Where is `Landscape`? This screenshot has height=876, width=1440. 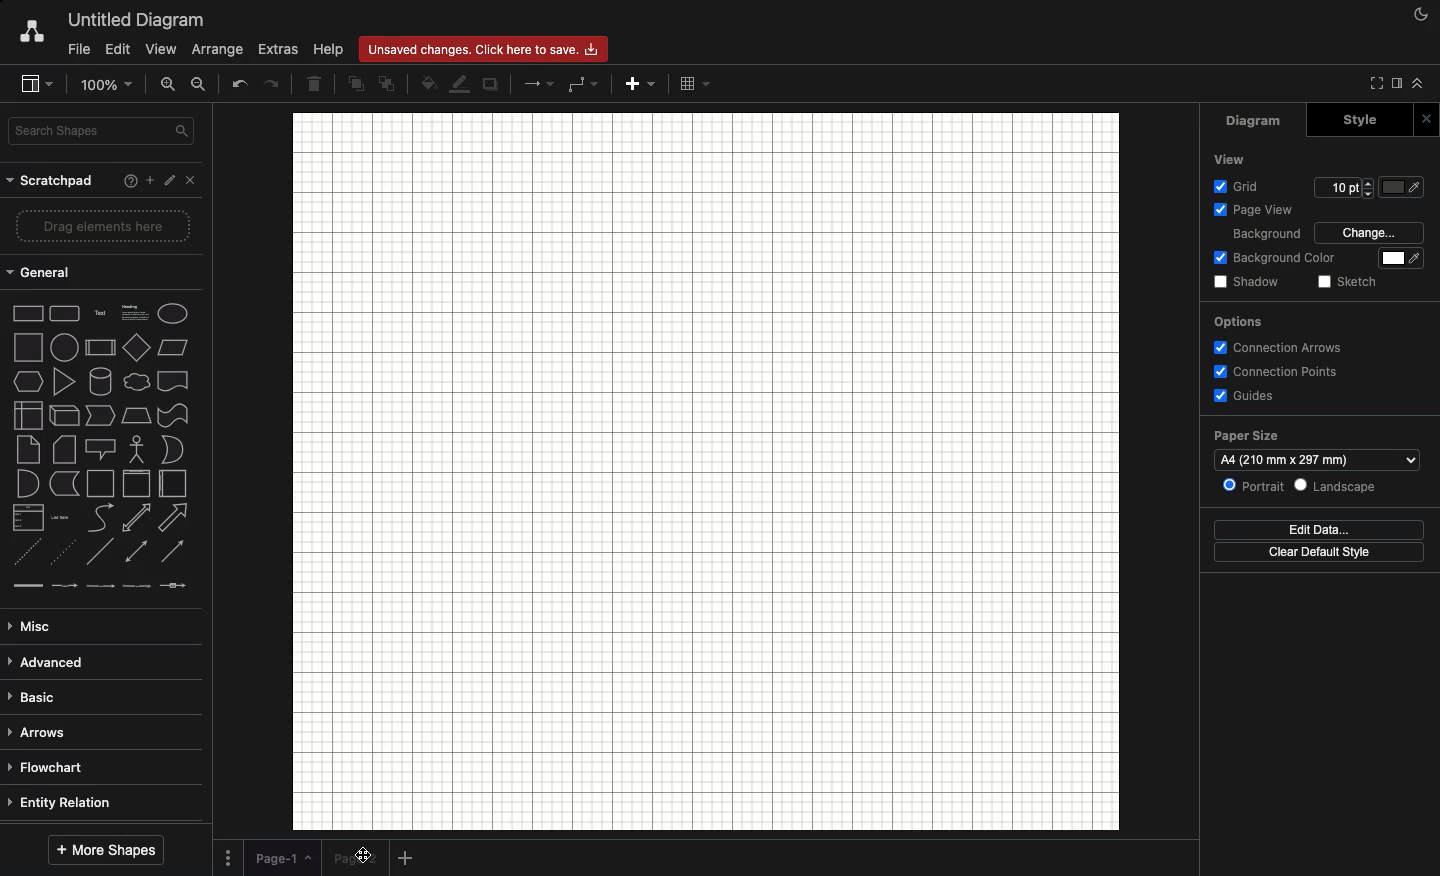
Landscape is located at coordinates (1336, 486).